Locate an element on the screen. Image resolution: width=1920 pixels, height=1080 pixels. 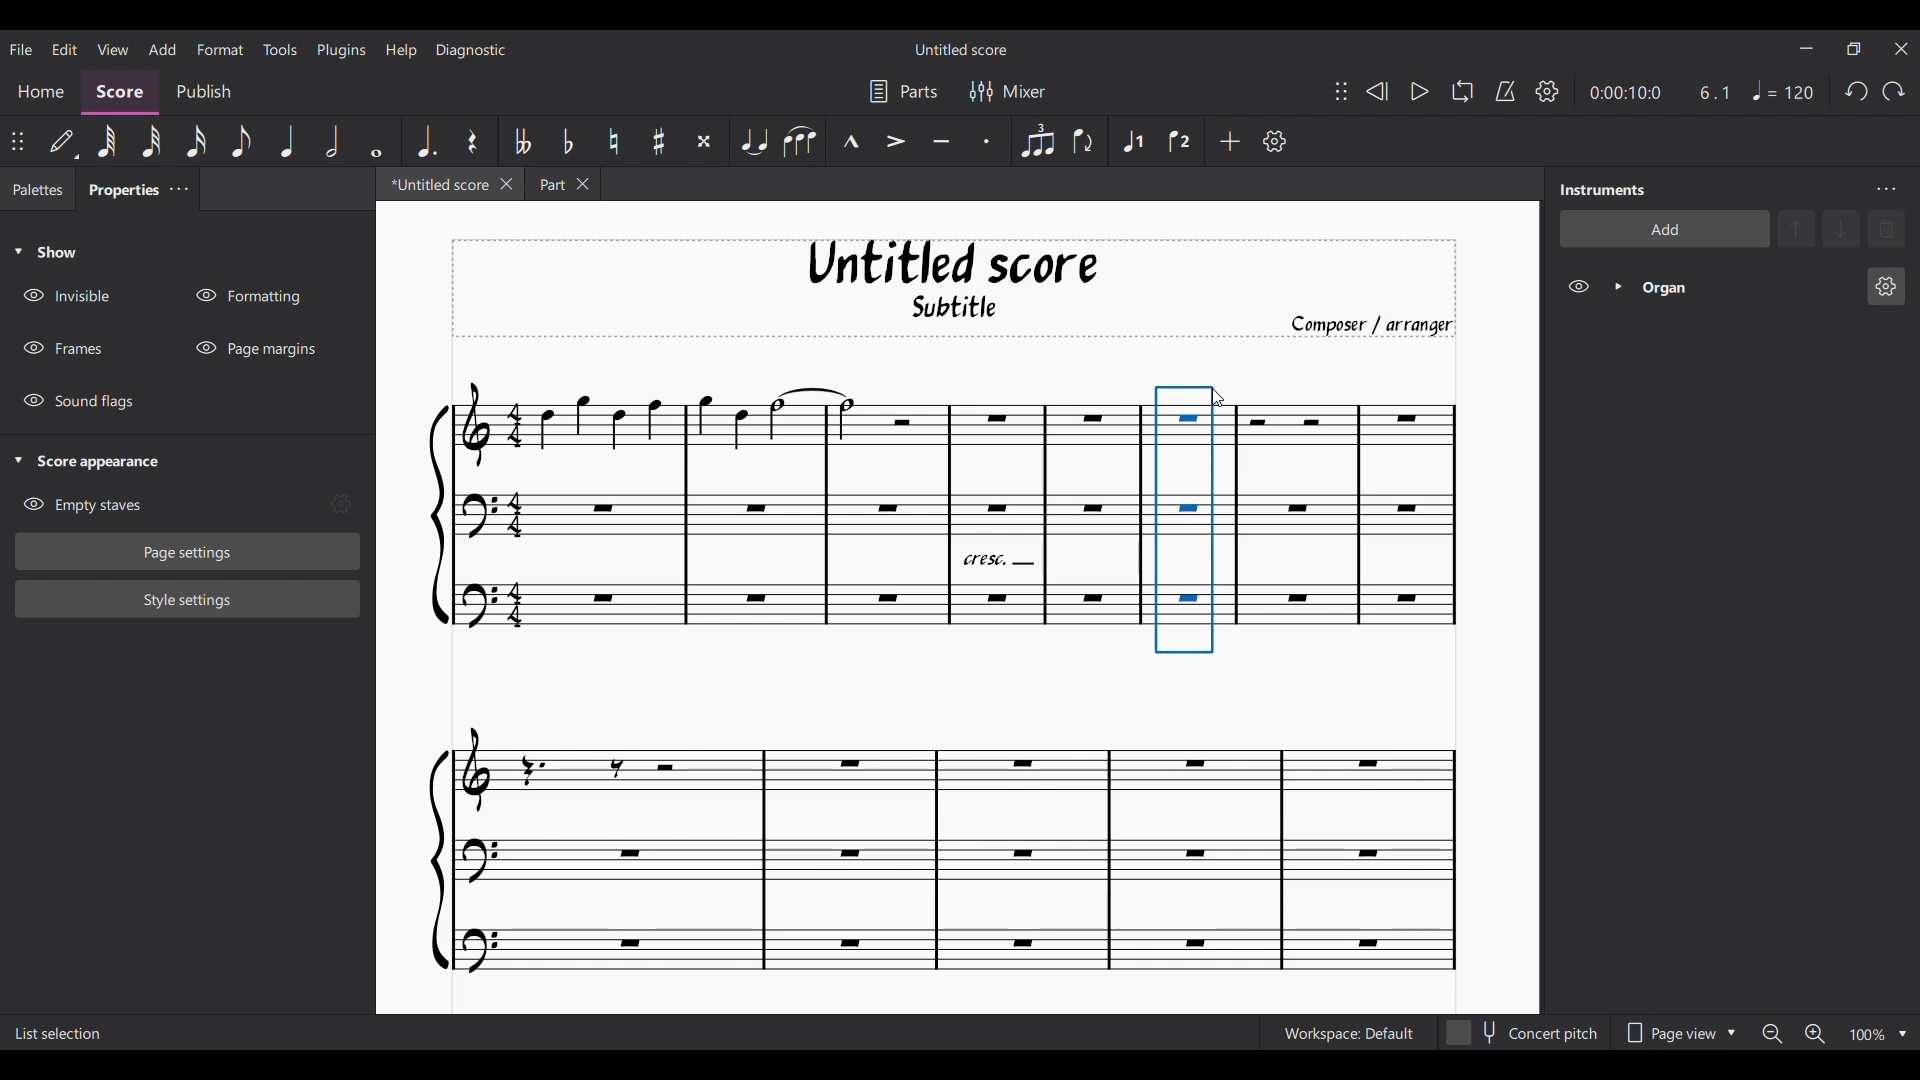
Organ settings is located at coordinates (1885, 286).